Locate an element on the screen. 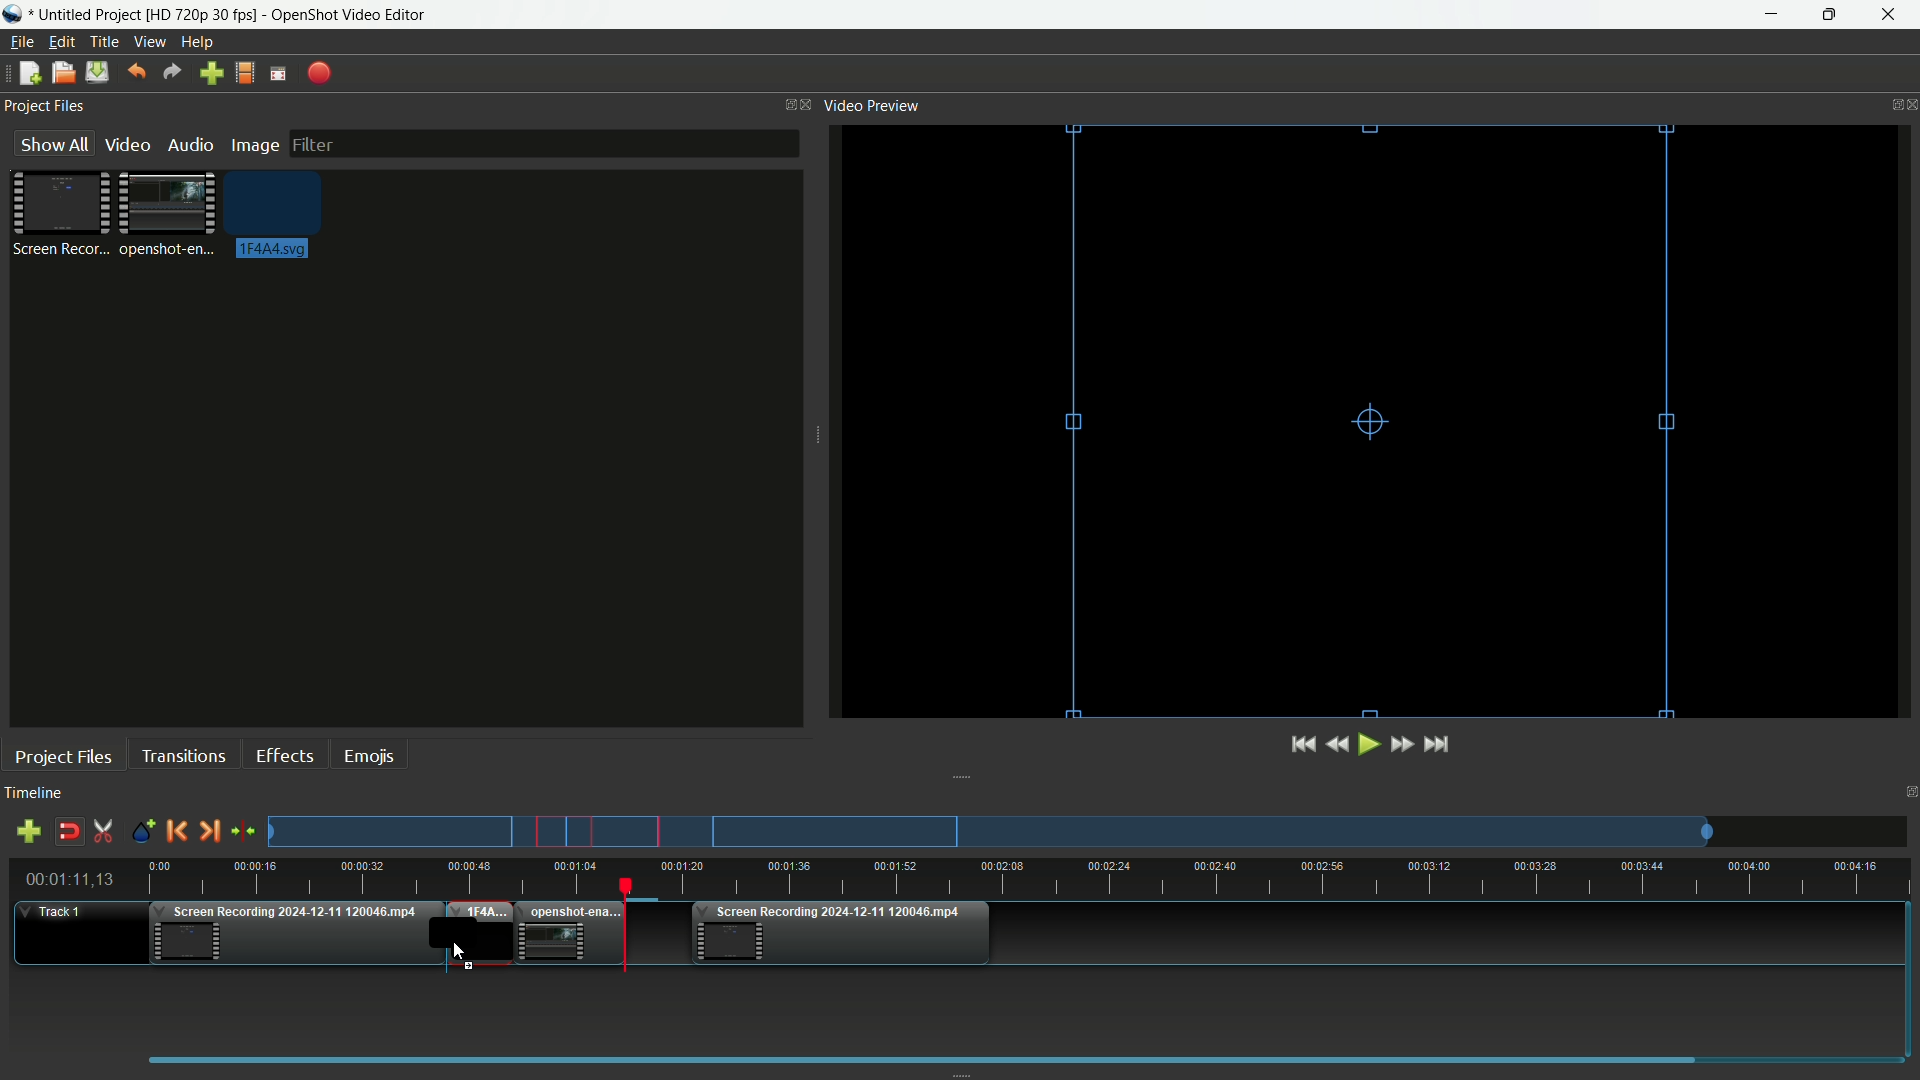 This screenshot has height=1080, width=1920. Edit menu is located at coordinates (58, 42).